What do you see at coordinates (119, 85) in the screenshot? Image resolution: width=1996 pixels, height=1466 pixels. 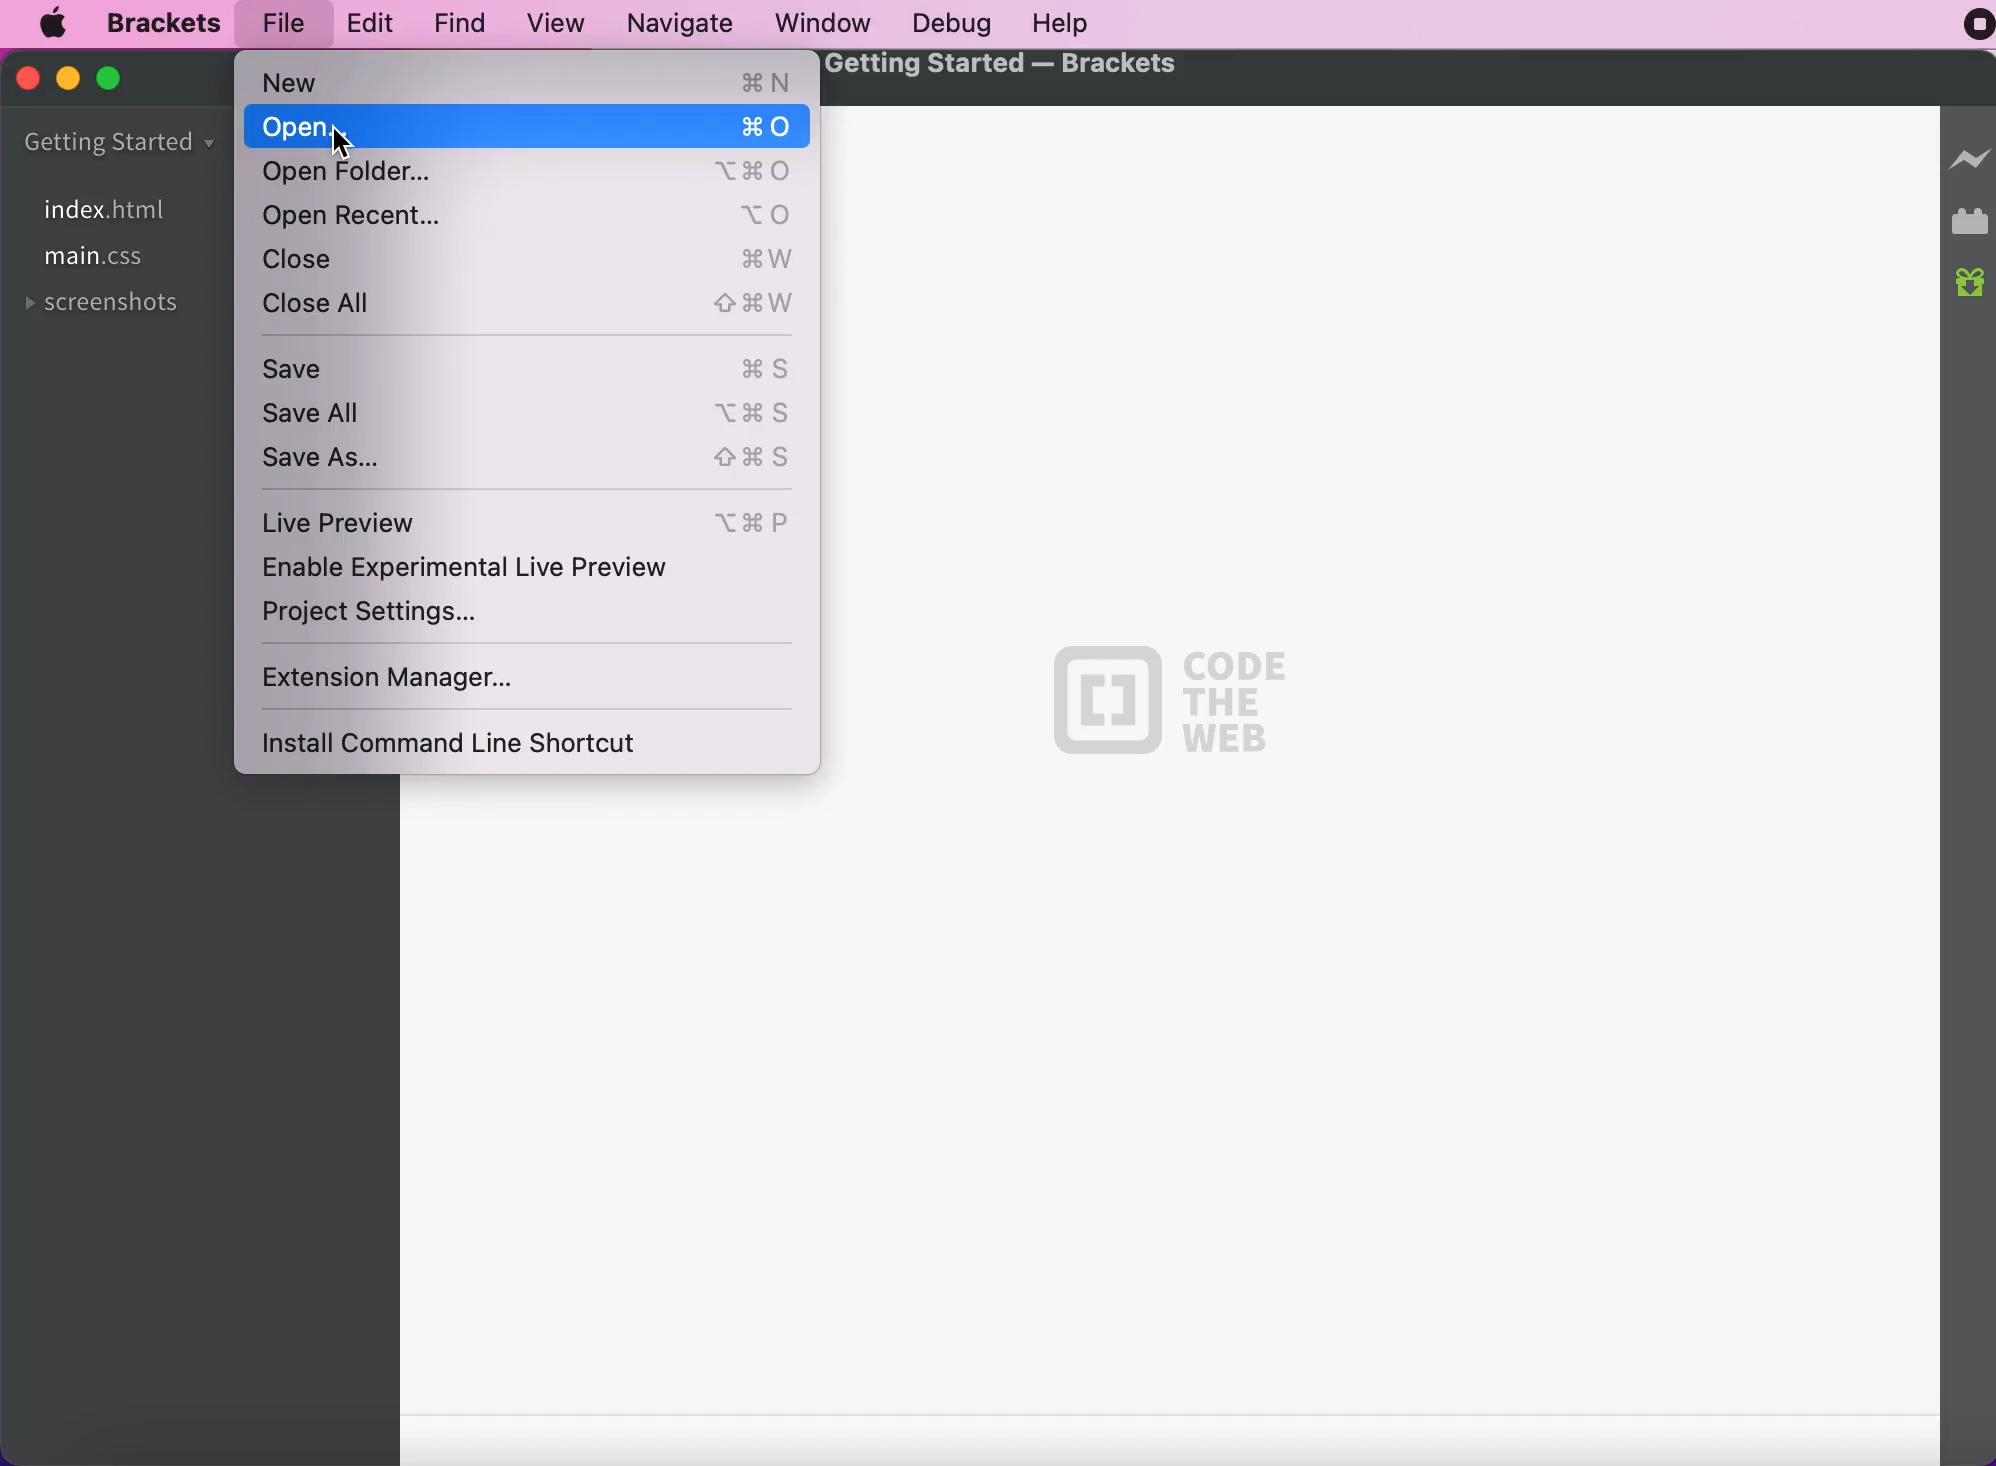 I see `maximize` at bounding box center [119, 85].